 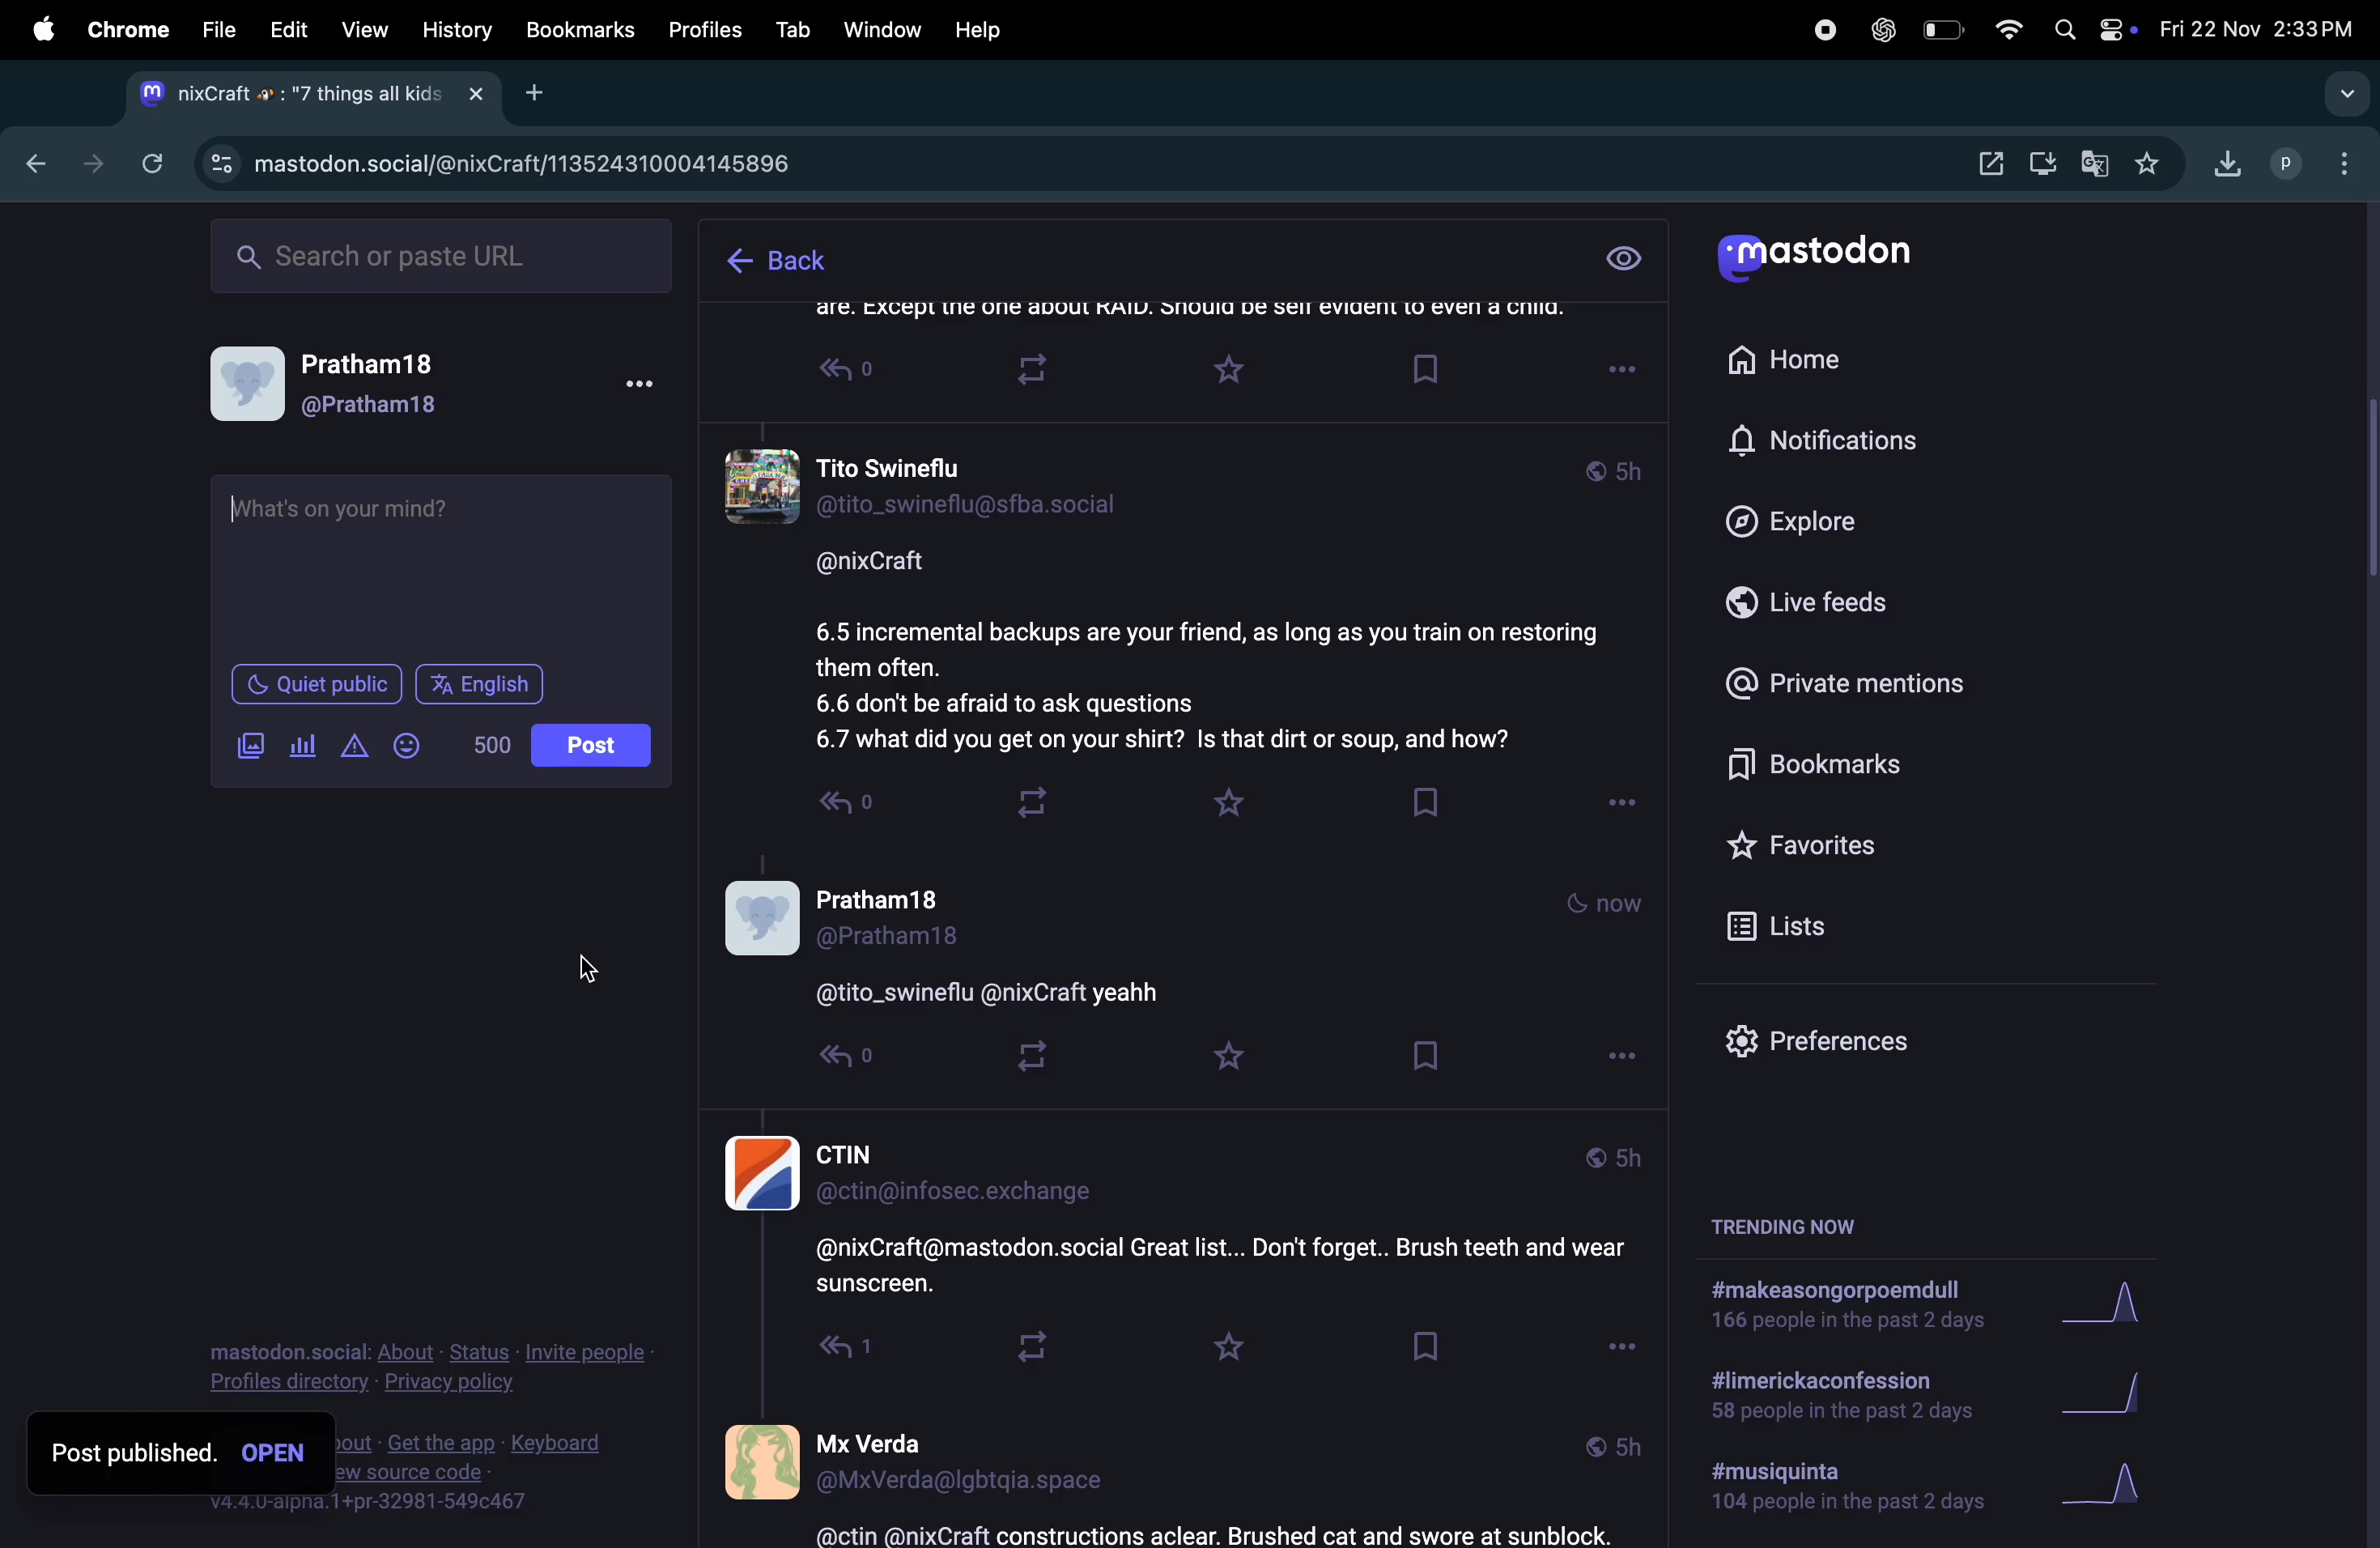 What do you see at coordinates (2262, 24) in the screenshot?
I see `date and time` at bounding box center [2262, 24].